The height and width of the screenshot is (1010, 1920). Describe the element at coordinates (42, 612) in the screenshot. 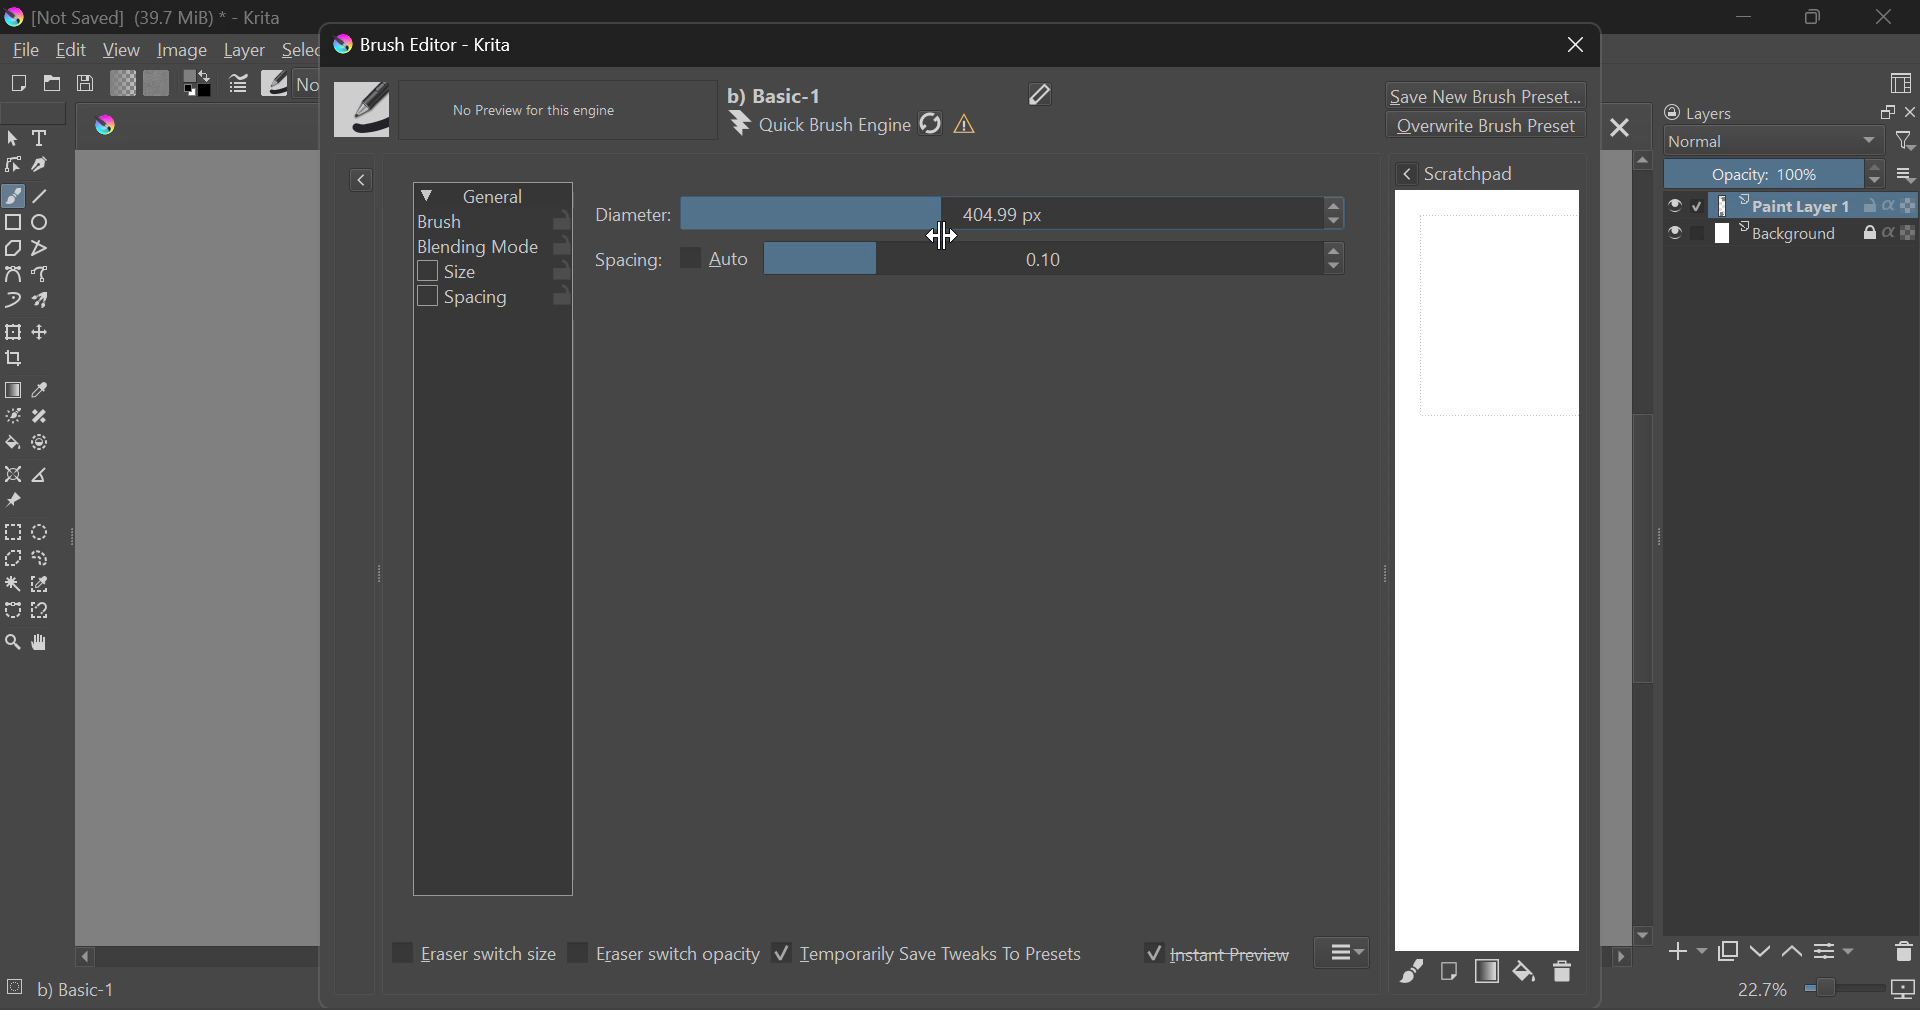

I see `Magnetic Selection` at that location.